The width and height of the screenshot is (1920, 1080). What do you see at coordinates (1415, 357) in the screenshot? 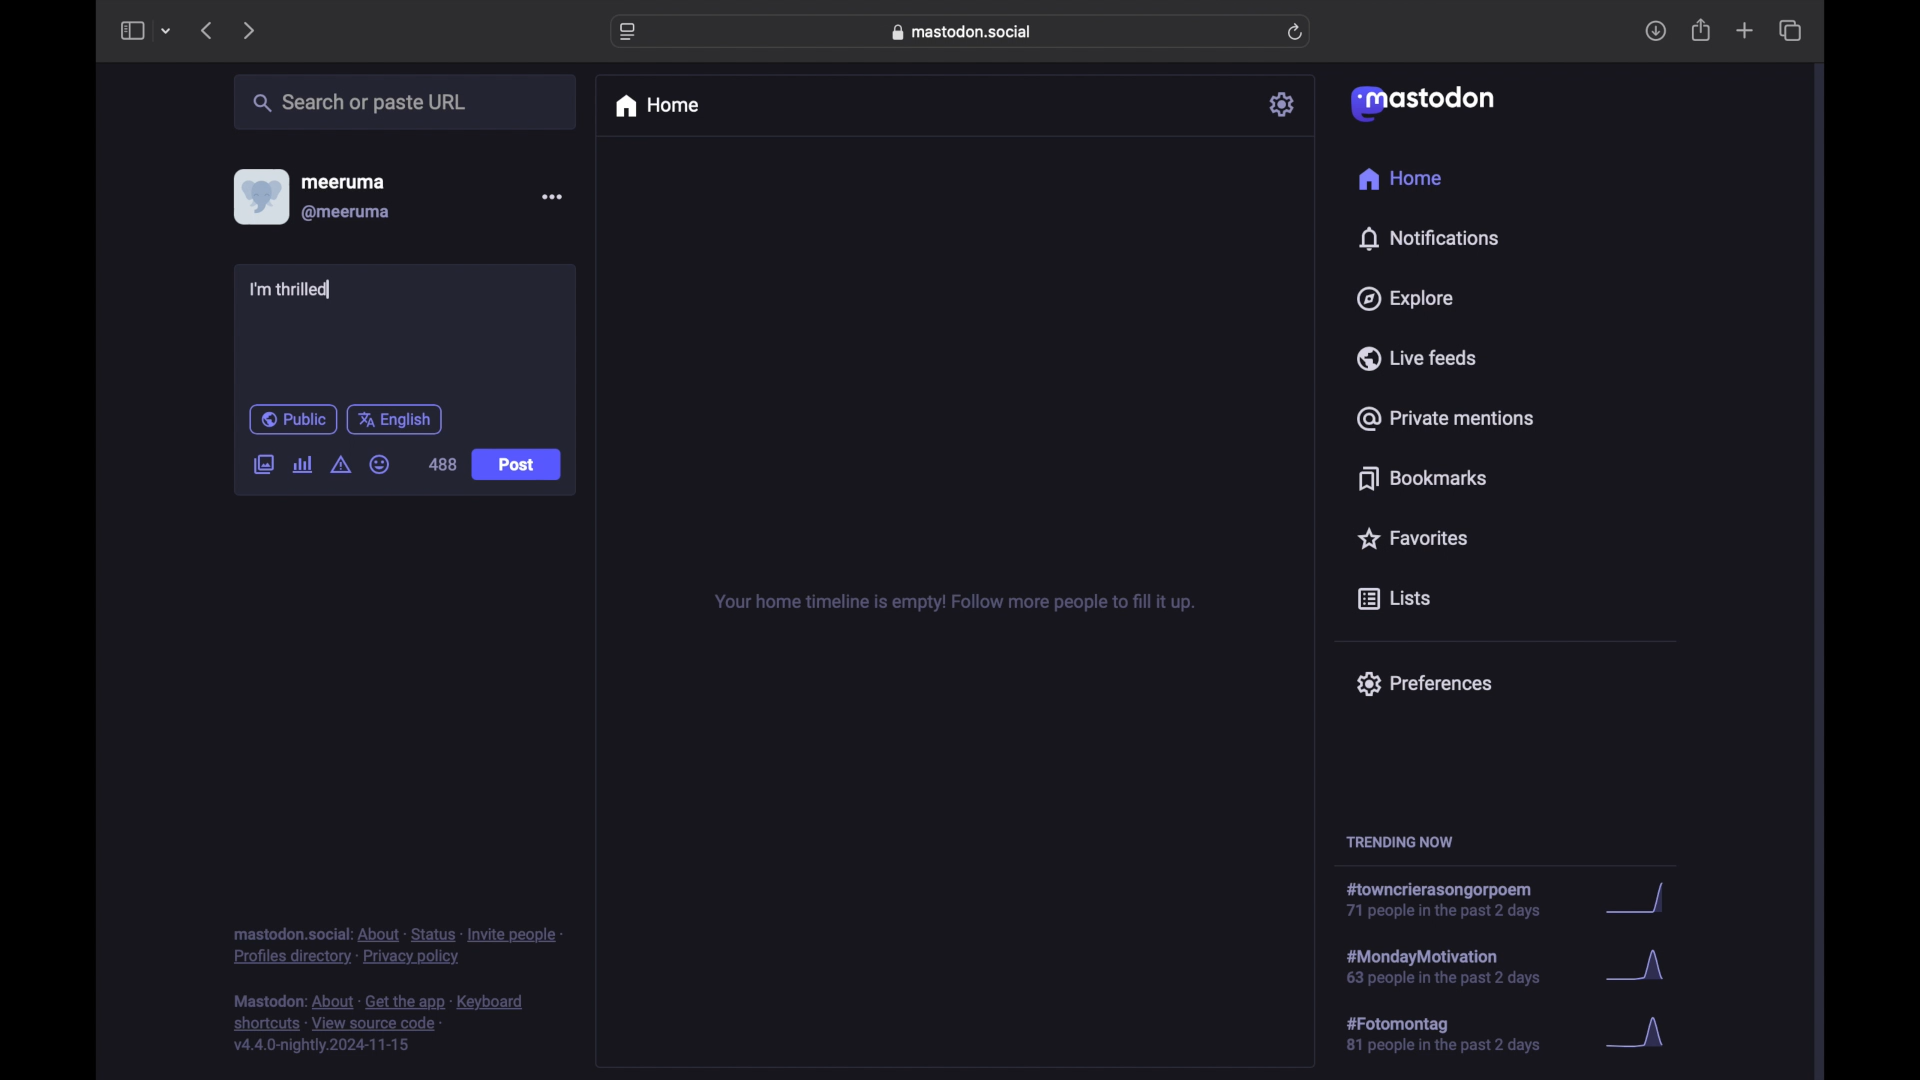
I see `live feeds` at bounding box center [1415, 357].